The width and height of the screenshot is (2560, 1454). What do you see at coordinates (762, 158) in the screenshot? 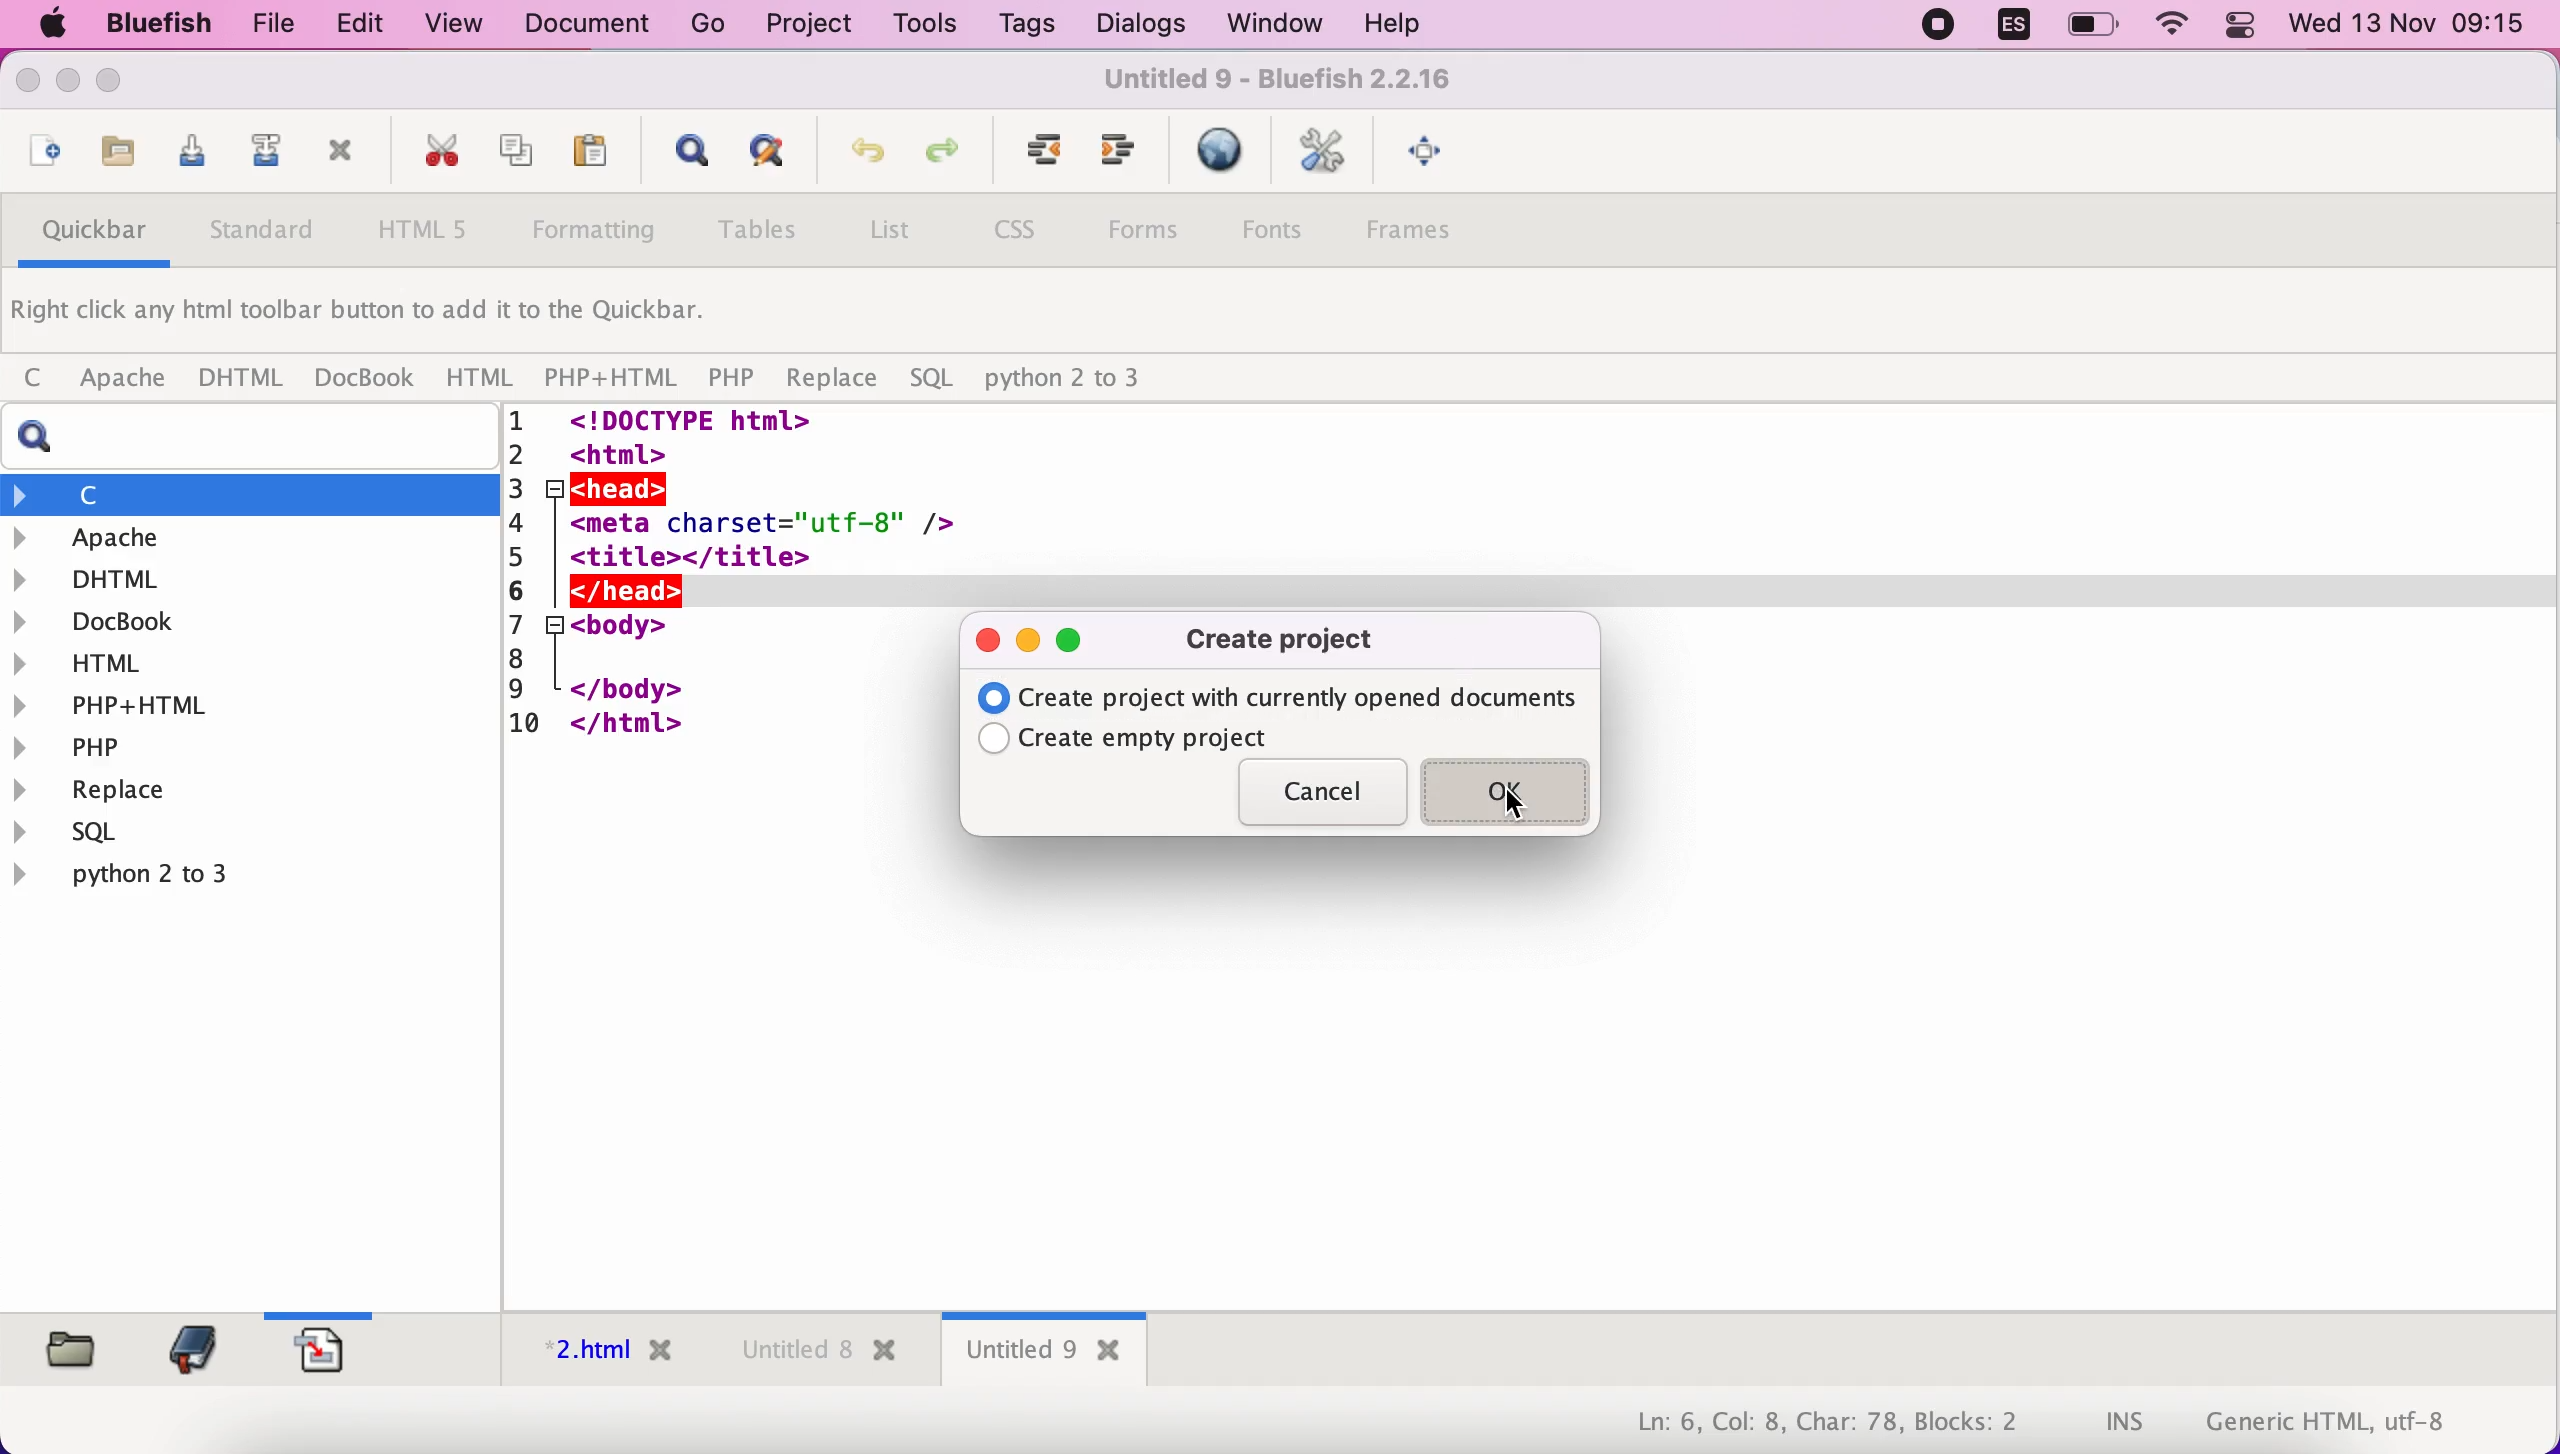
I see `advanced find and replace` at bounding box center [762, 158].